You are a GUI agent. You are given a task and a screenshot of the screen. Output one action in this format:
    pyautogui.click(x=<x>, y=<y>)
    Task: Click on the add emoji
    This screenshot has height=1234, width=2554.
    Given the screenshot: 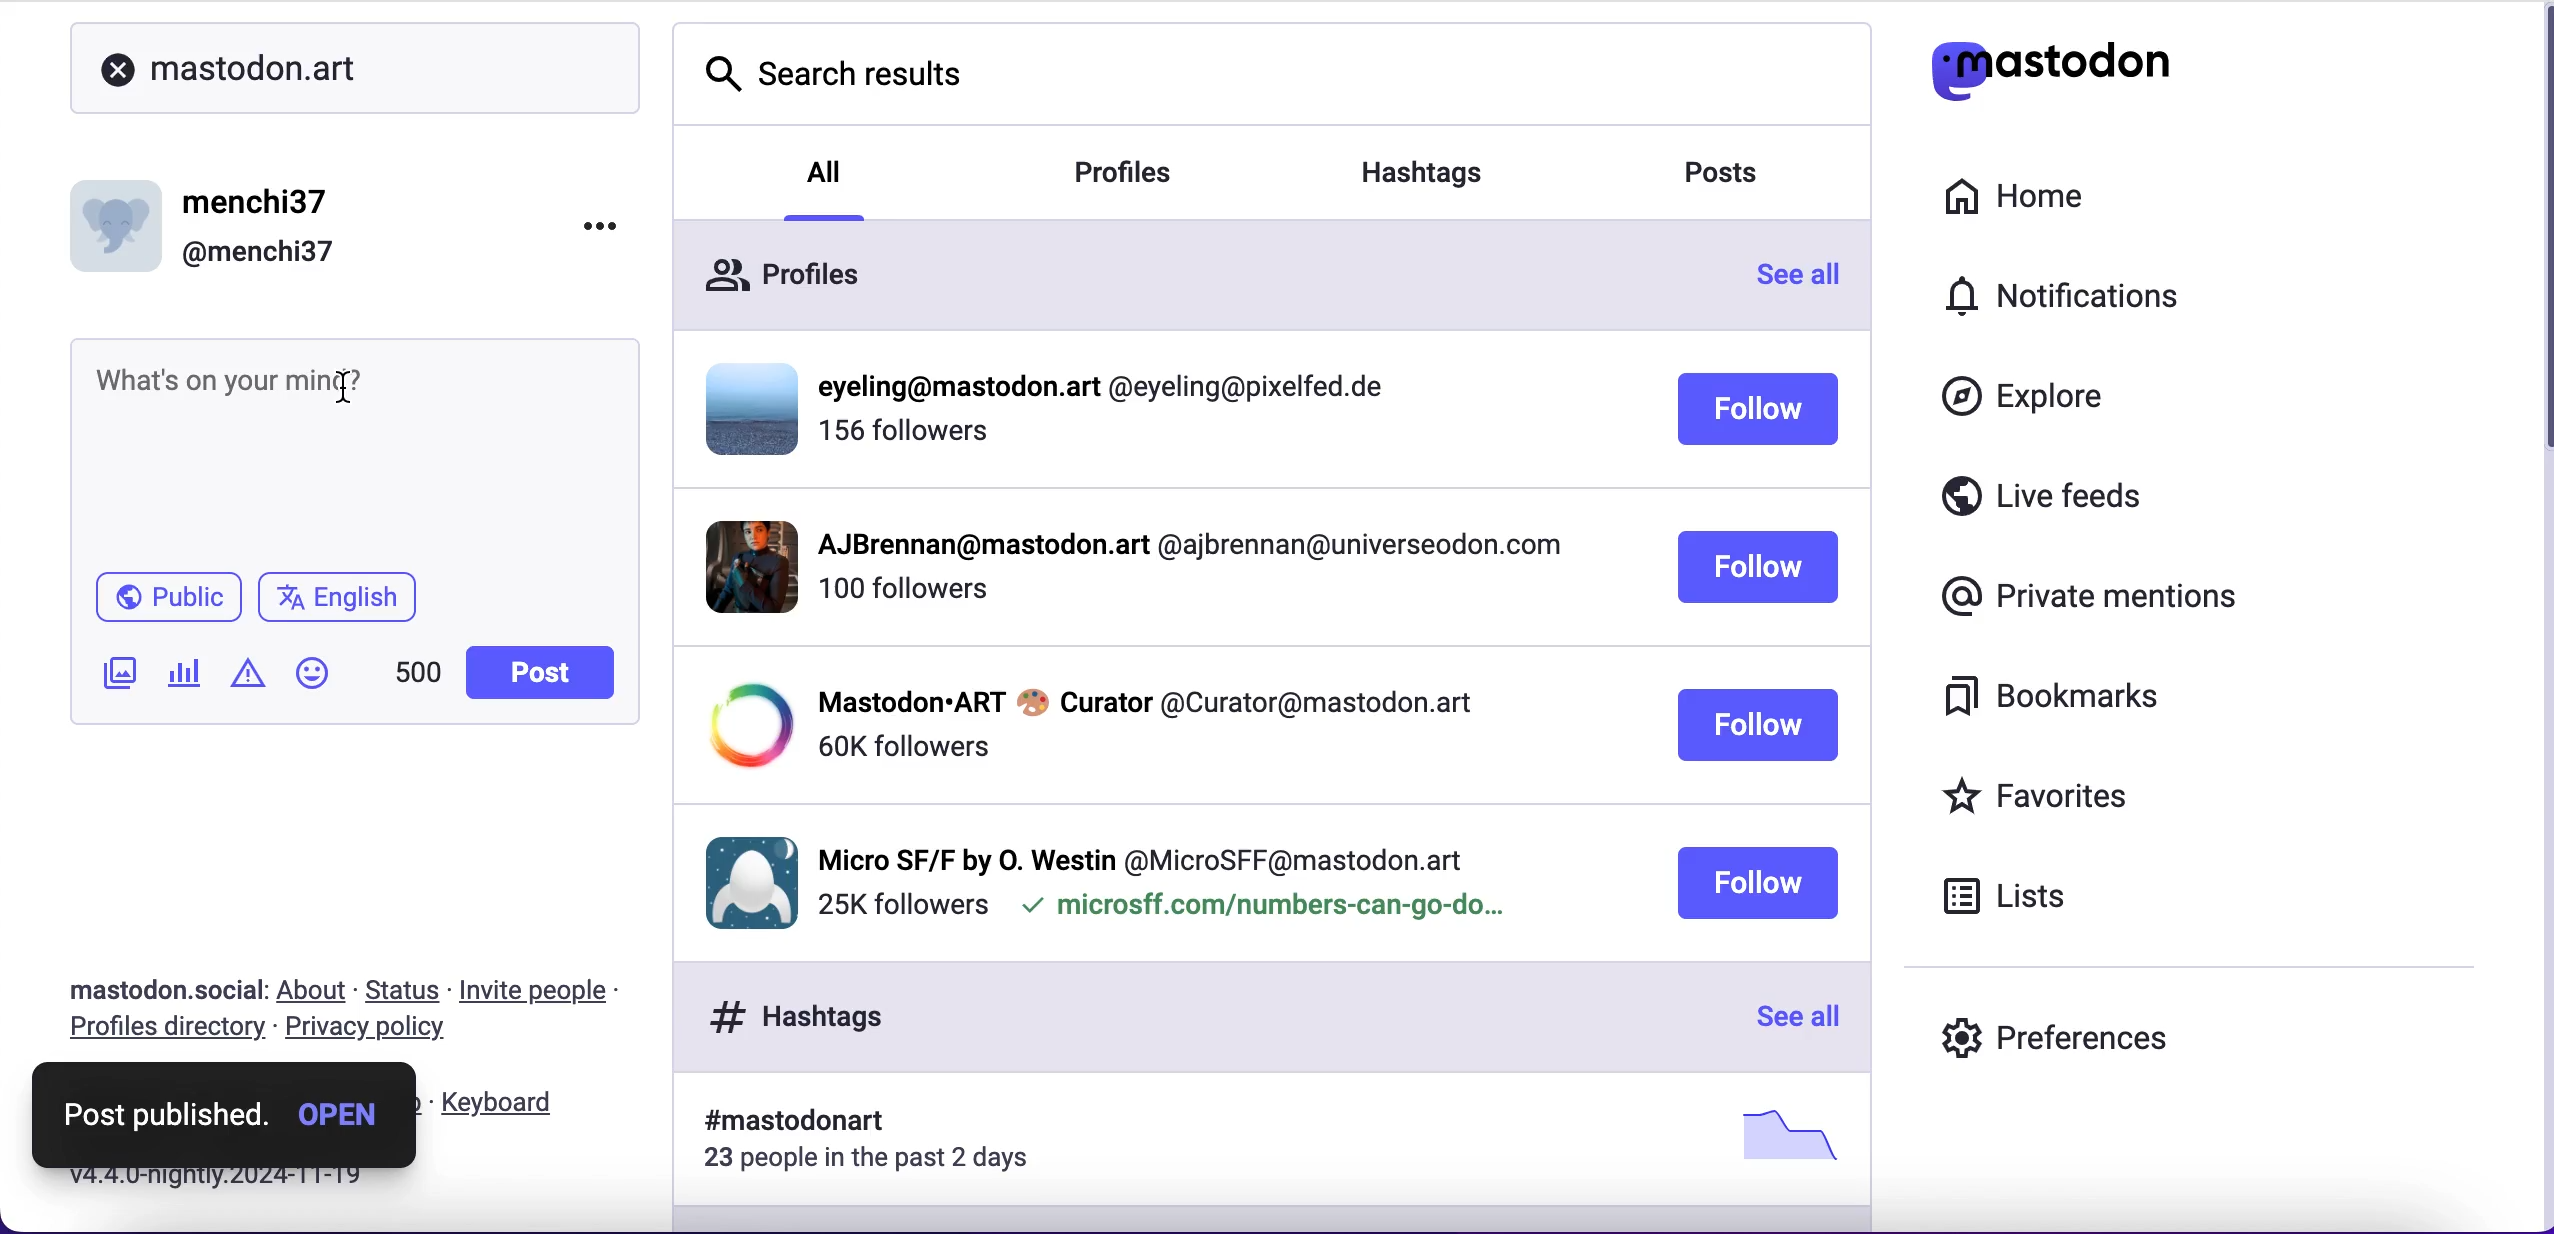 What is the action you would take?
    pyautogui.click(x=313, y=682)
    